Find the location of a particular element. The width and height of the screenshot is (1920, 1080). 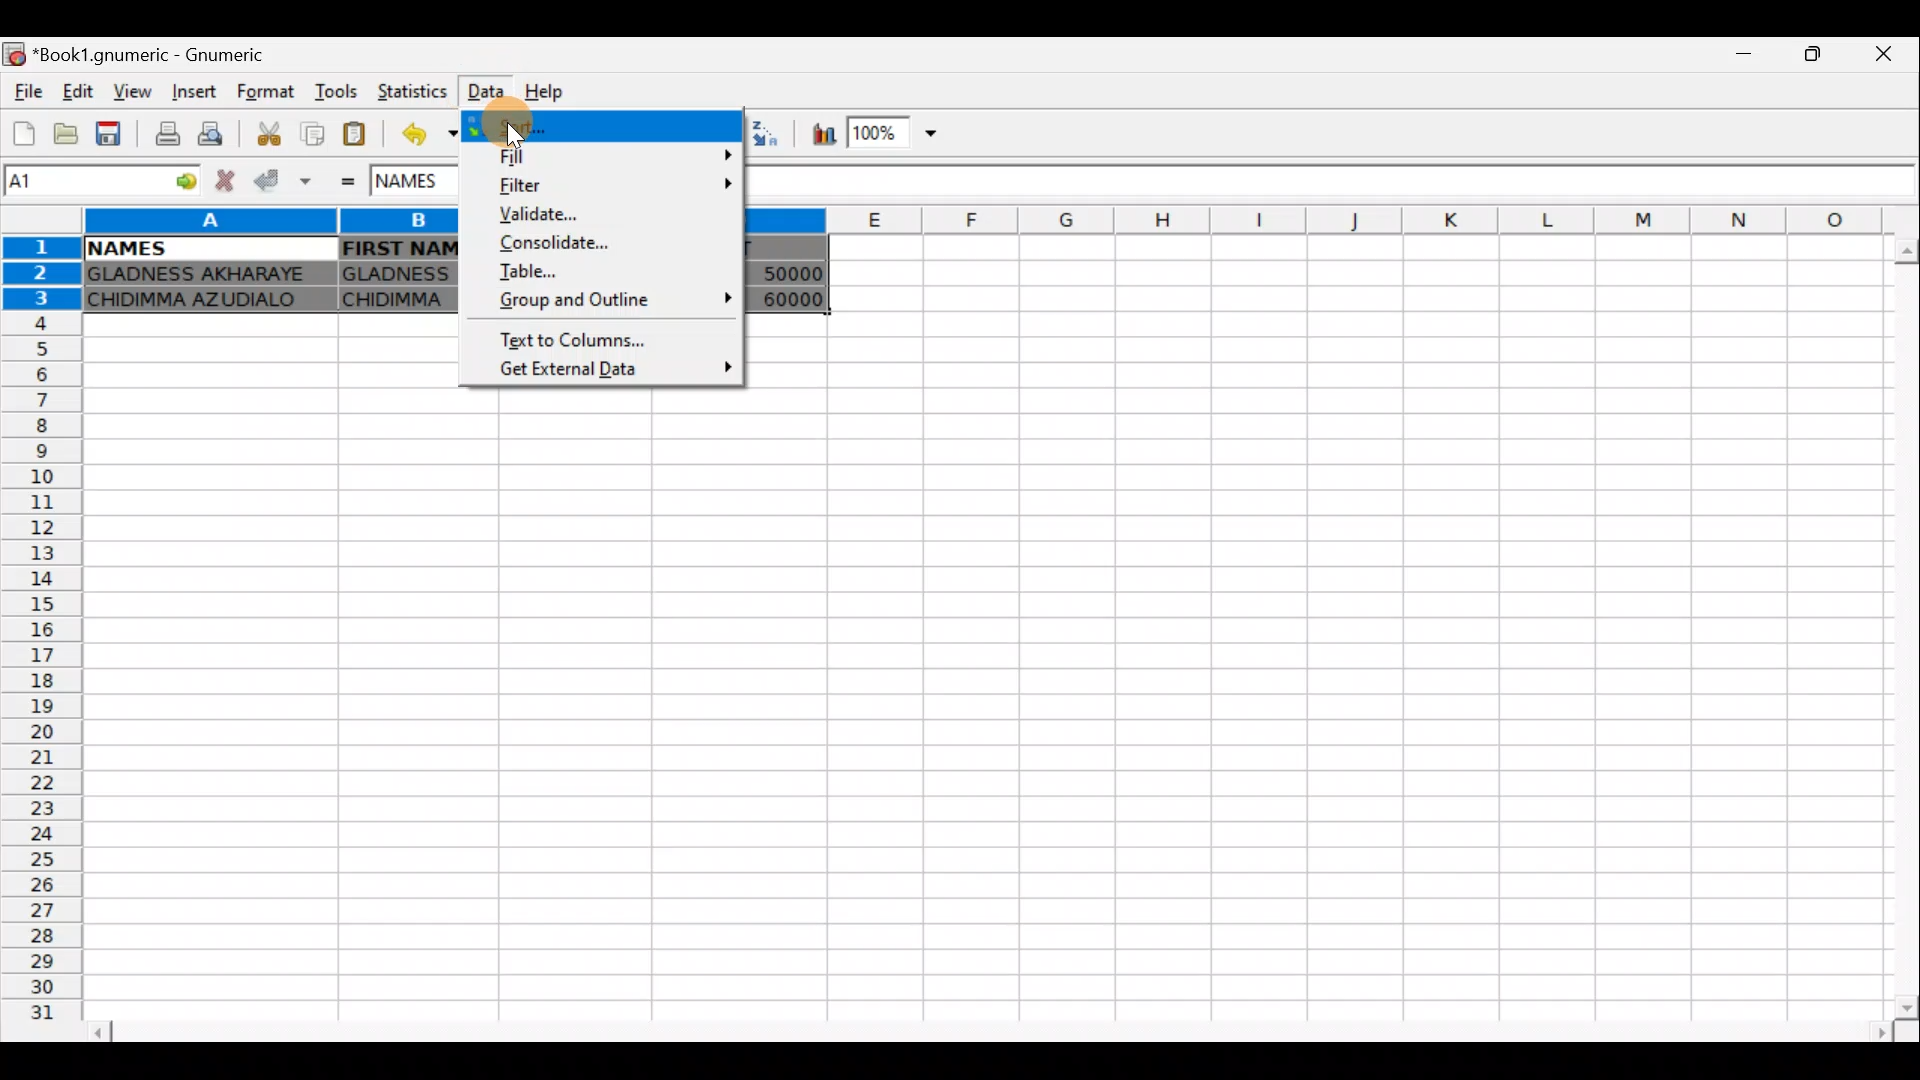

Open a file is located at coordinates (68, 133).